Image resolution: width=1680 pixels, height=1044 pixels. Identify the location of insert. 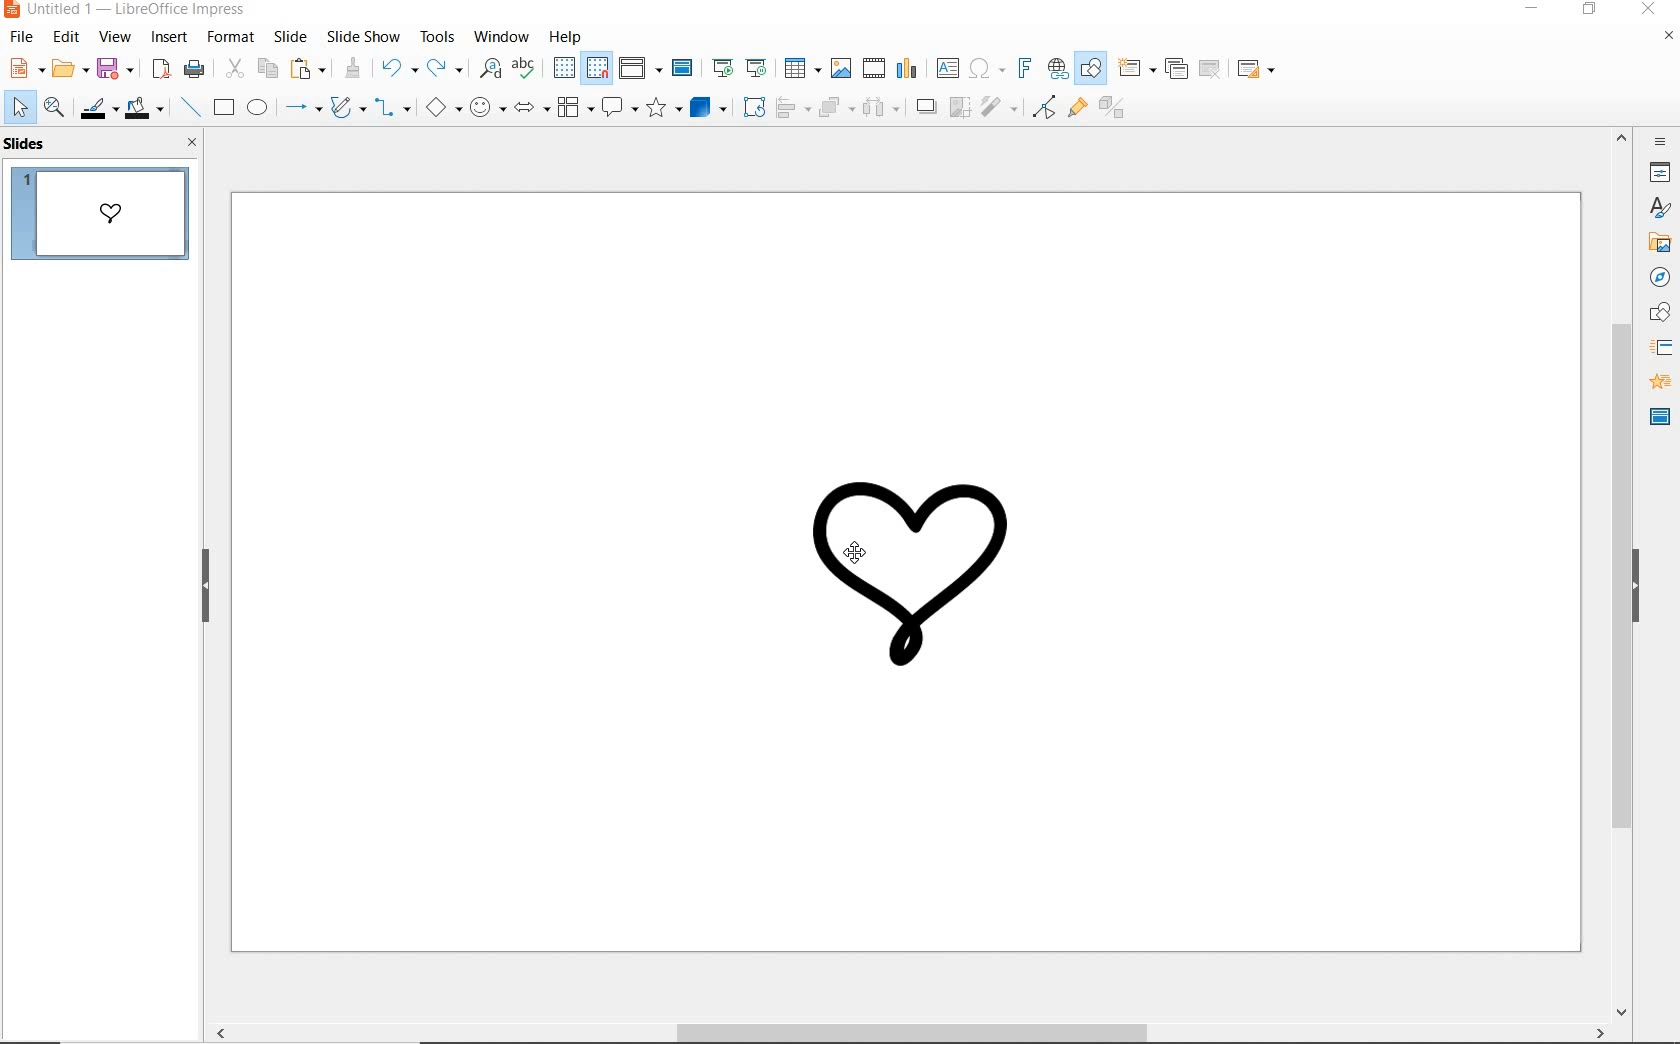
(169, 40).